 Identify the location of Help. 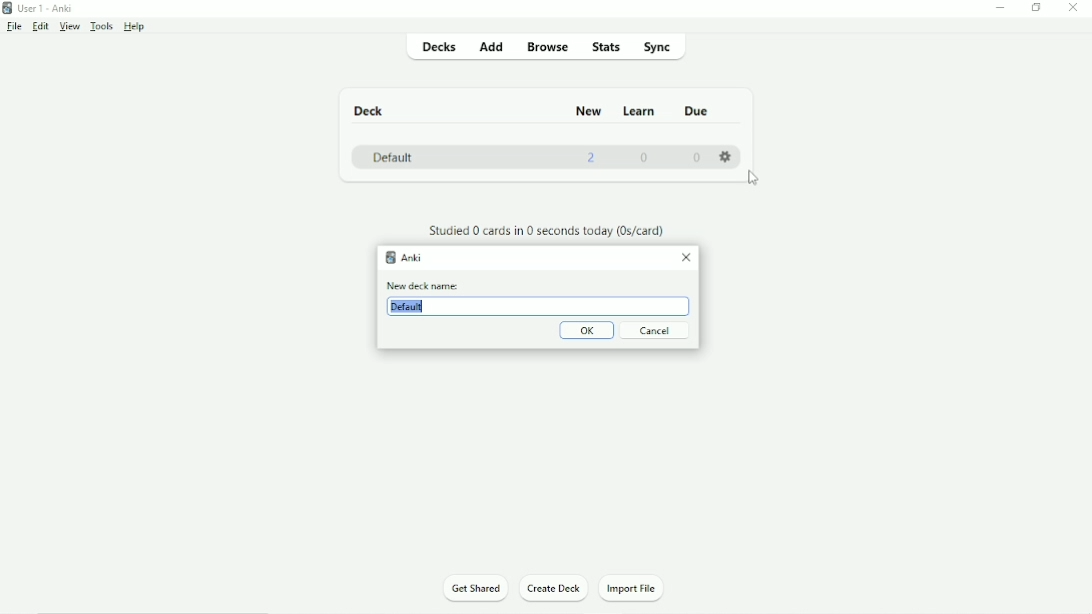
(136, 27).